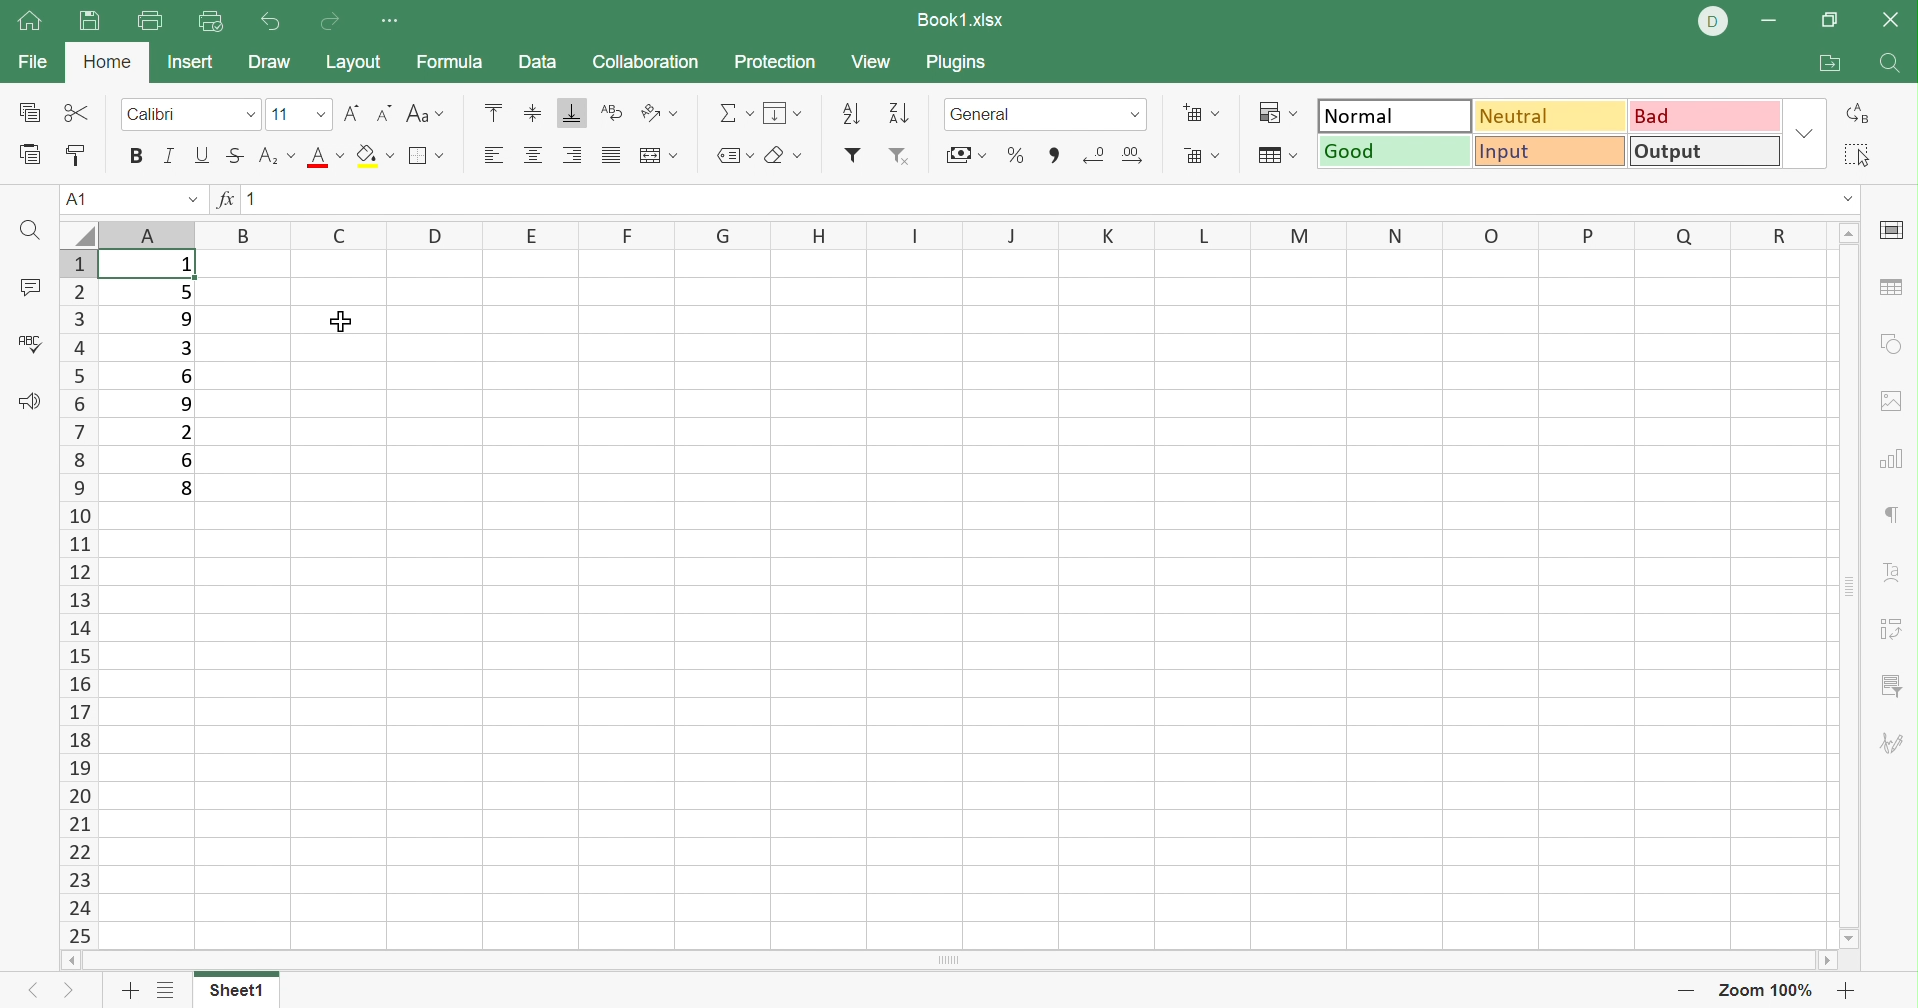 The image size is (1918, 1008). I want to click on Drop Down, so click(191, 202).